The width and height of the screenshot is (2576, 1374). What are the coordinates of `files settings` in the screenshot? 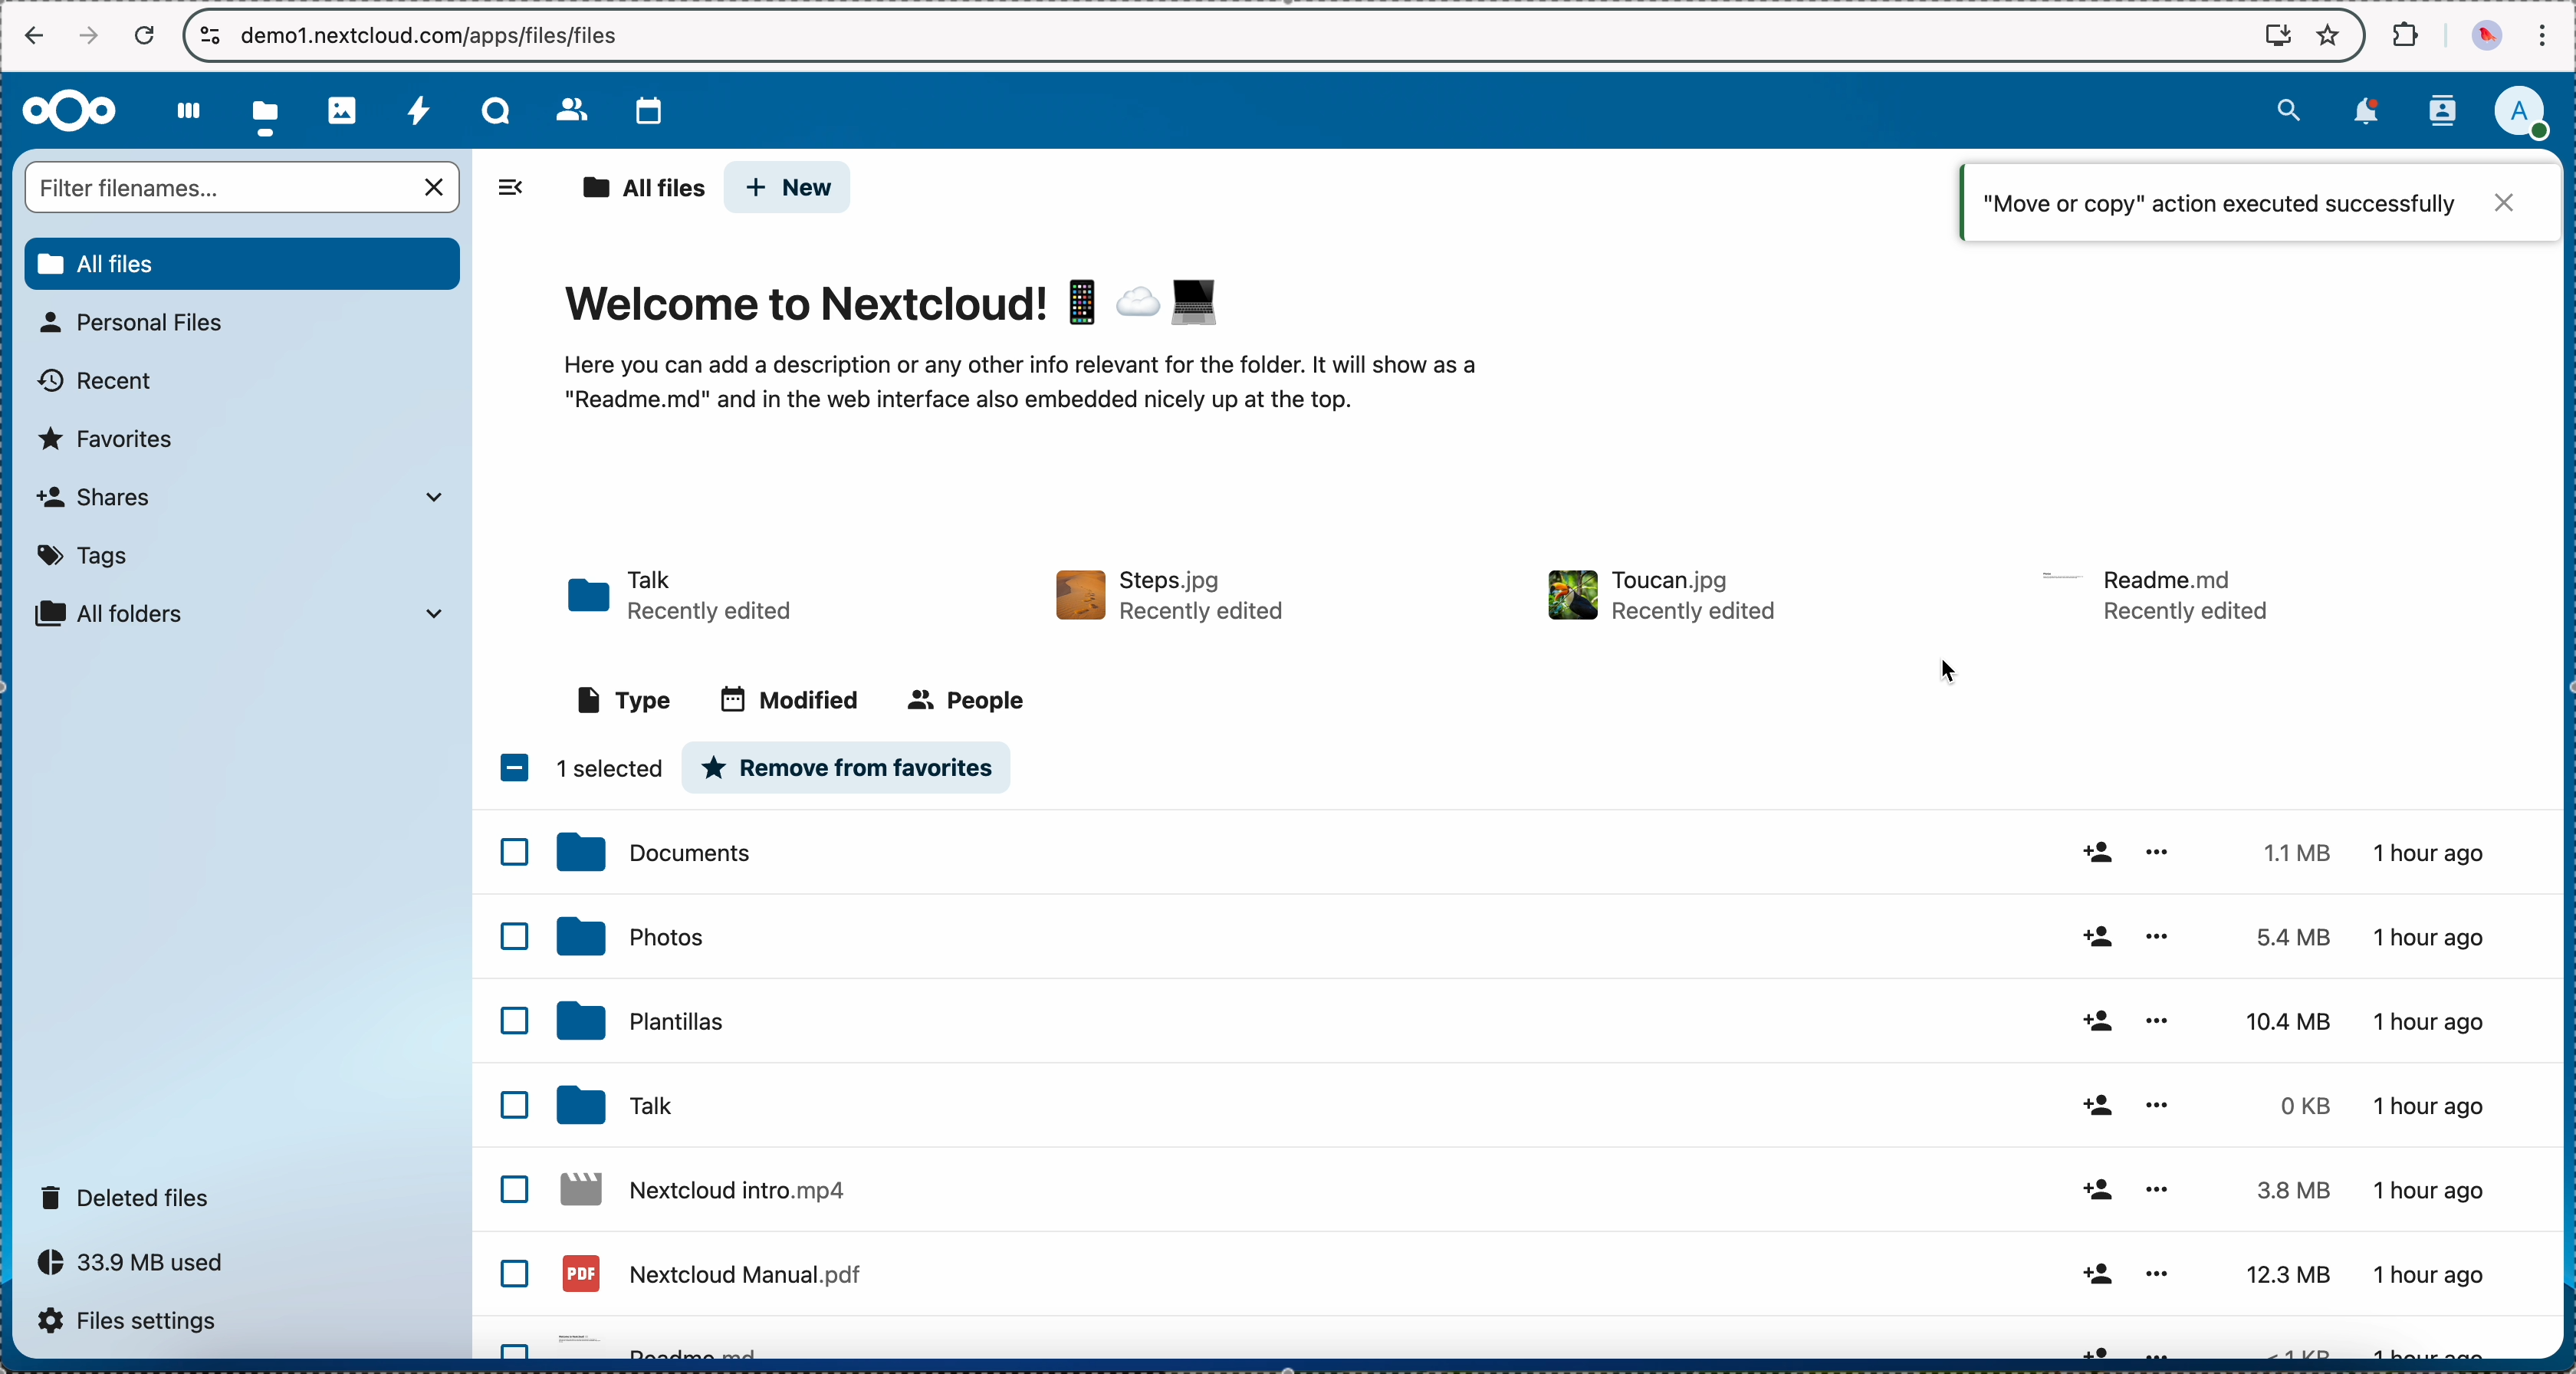 It's located at (133, 1322).